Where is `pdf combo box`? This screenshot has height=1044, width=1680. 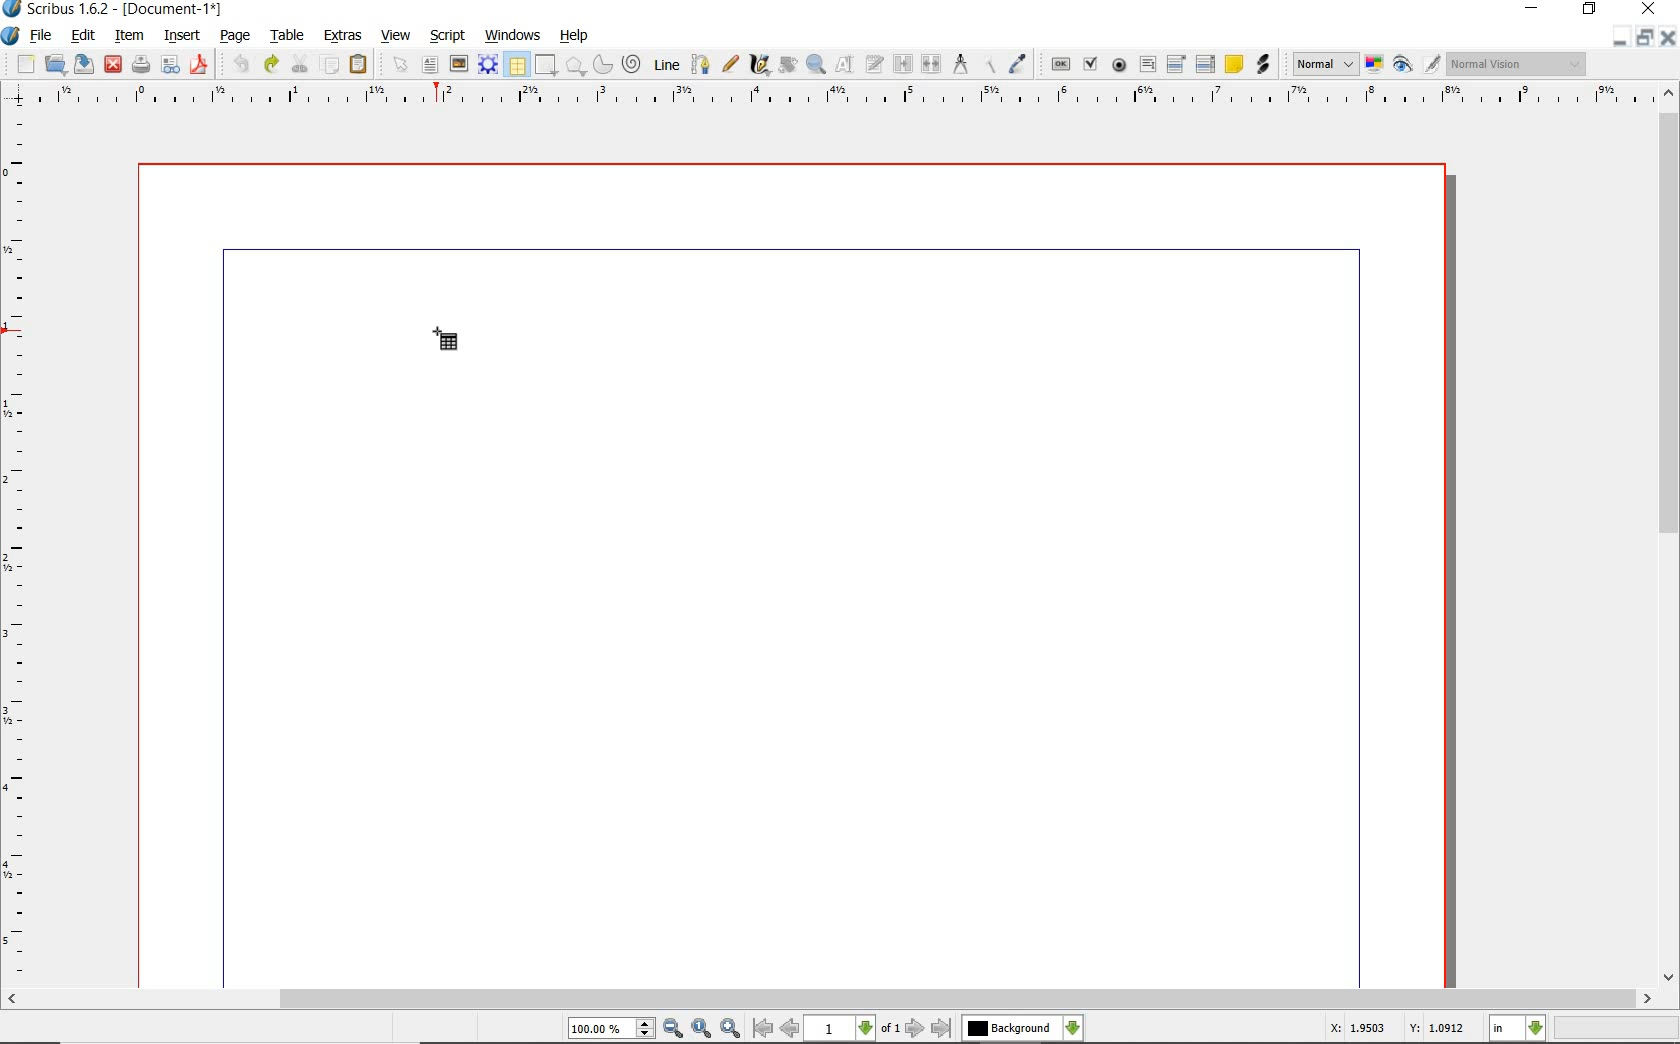
pdf combo box is located at coordinates (1178, 65).